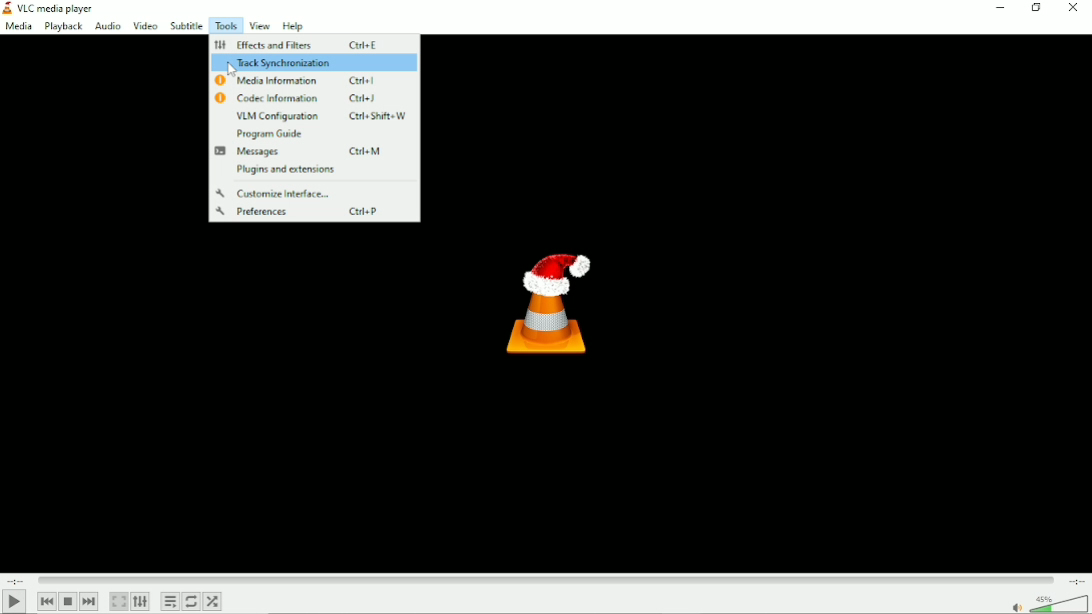 Image resolution: width=1092 pixels, height=614 pixels. What do you see at coordinates (547, 580) in the screenshot?
I see `Play duration` at bounding box center [547, 580].